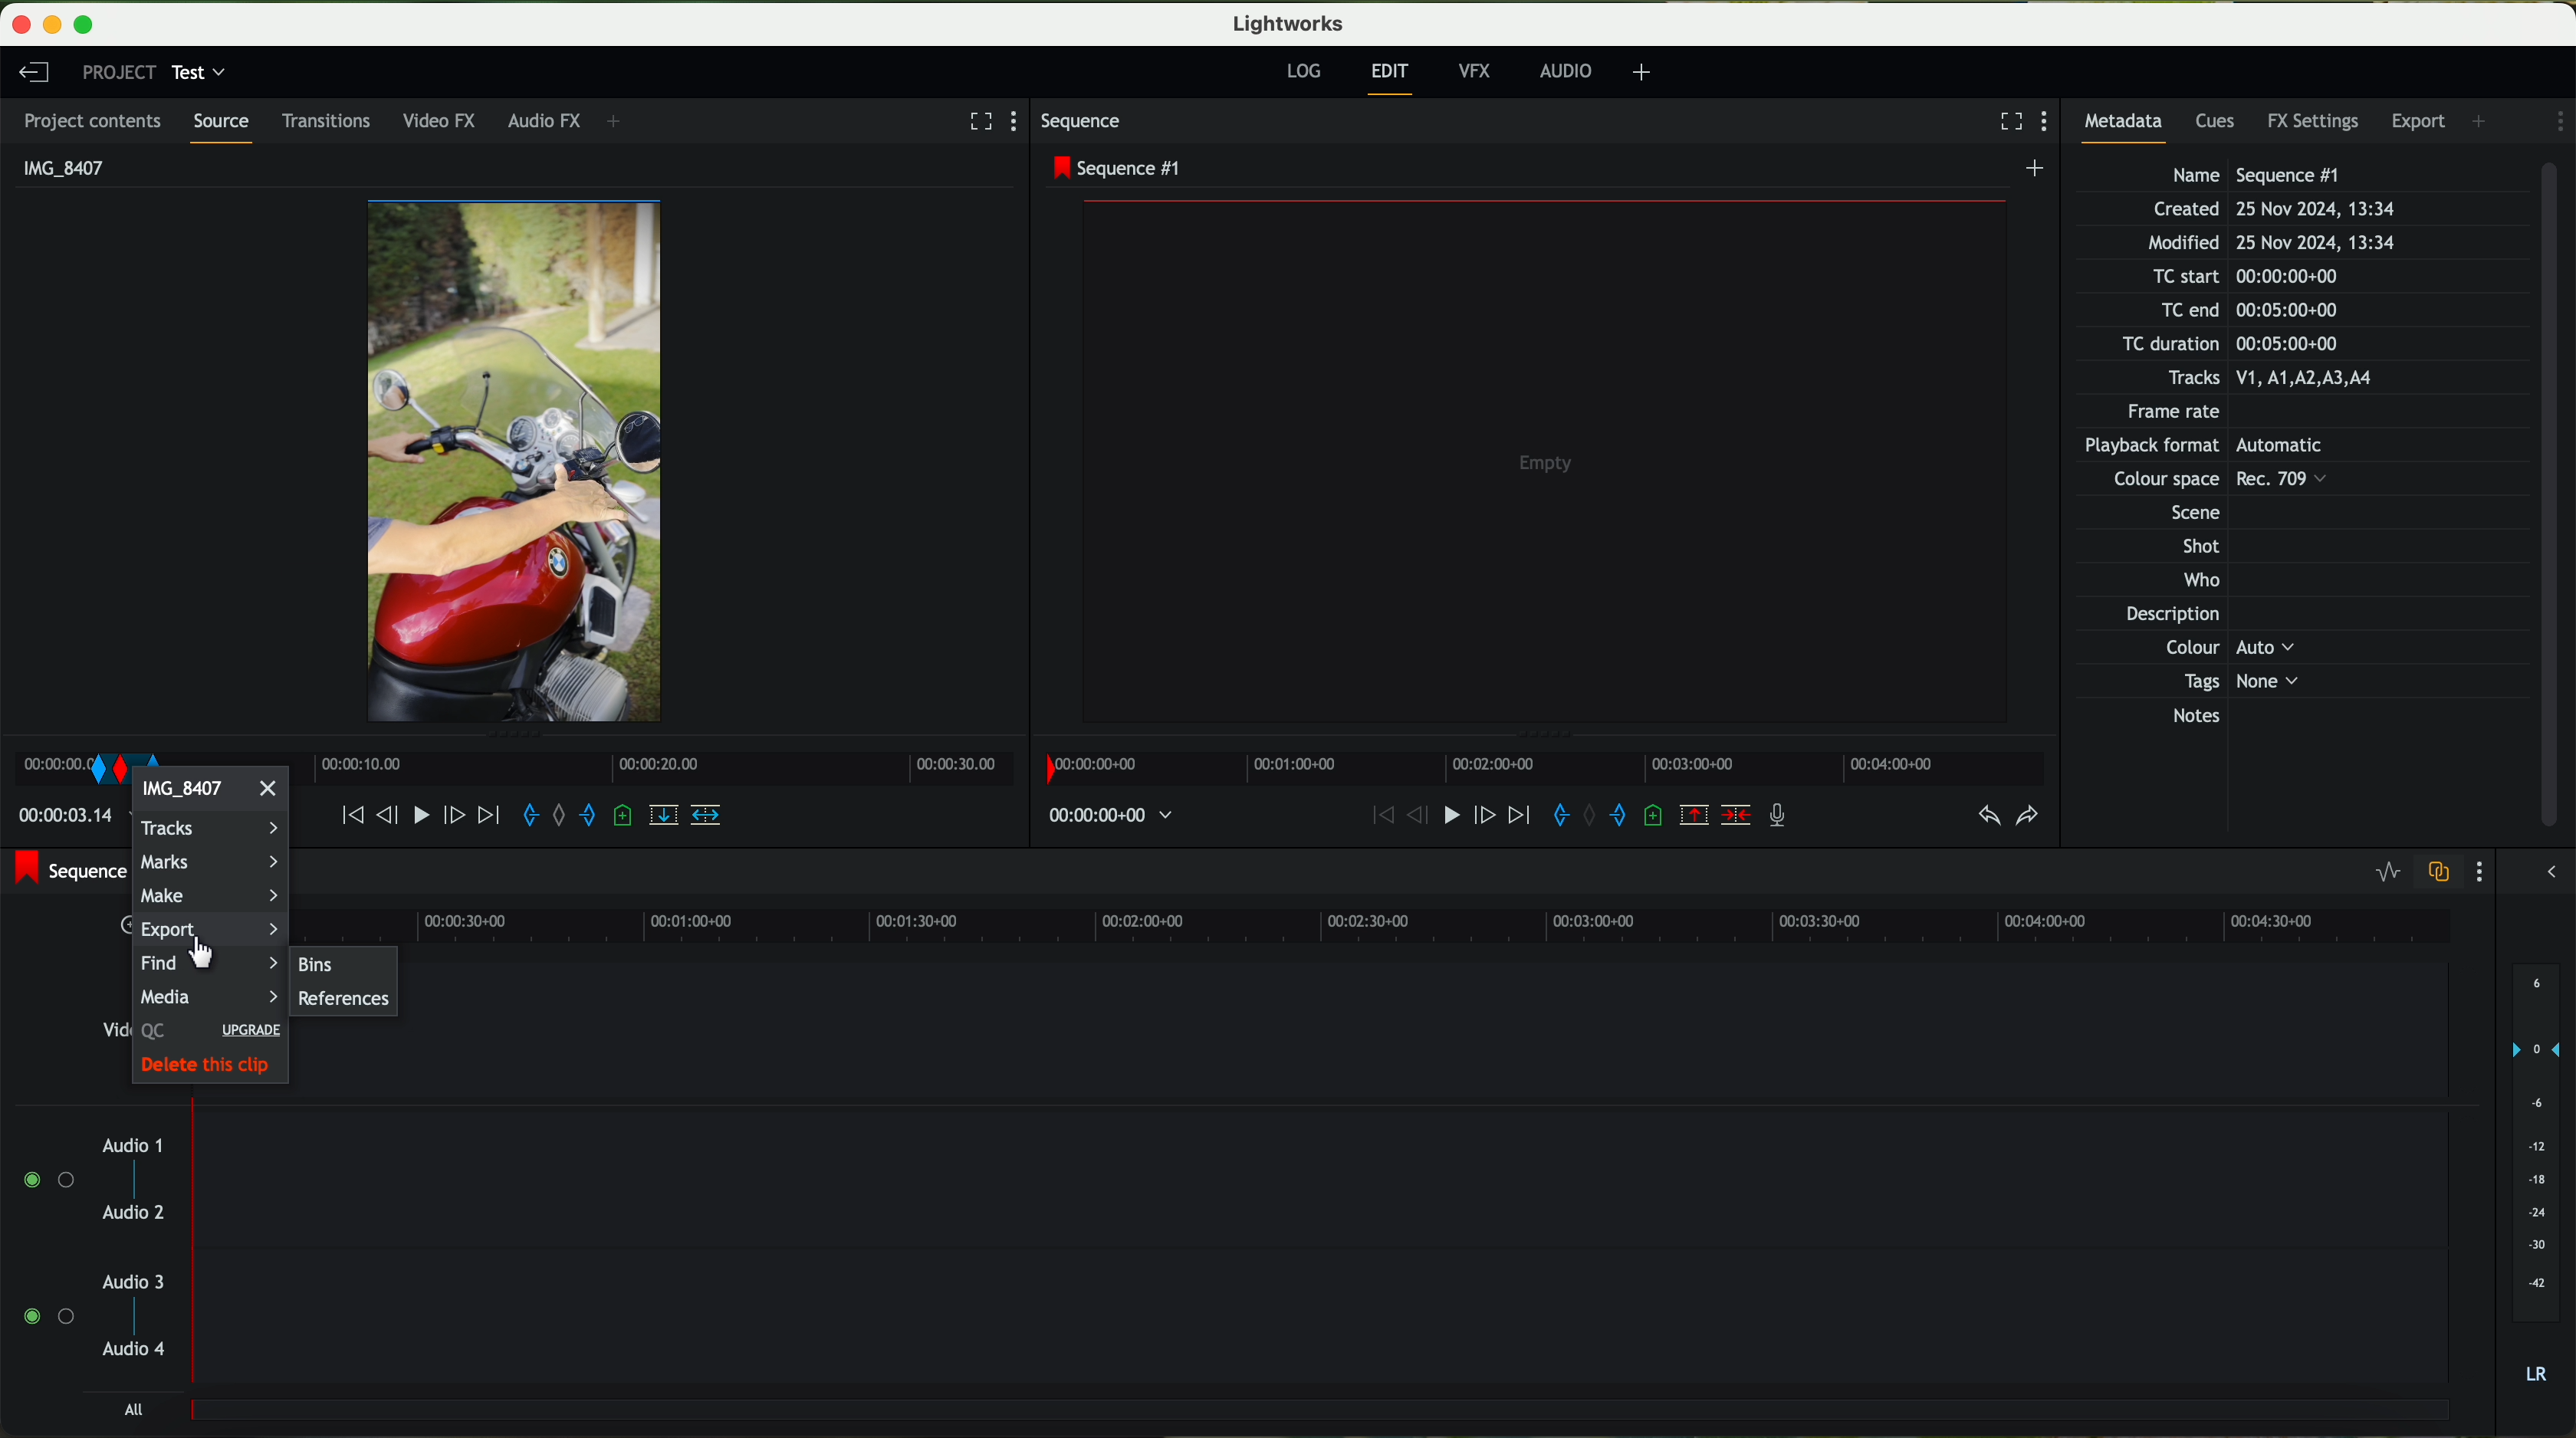  Describe the element at coordinates (444, 123) in the screenshot. I see `video FX` at that location.